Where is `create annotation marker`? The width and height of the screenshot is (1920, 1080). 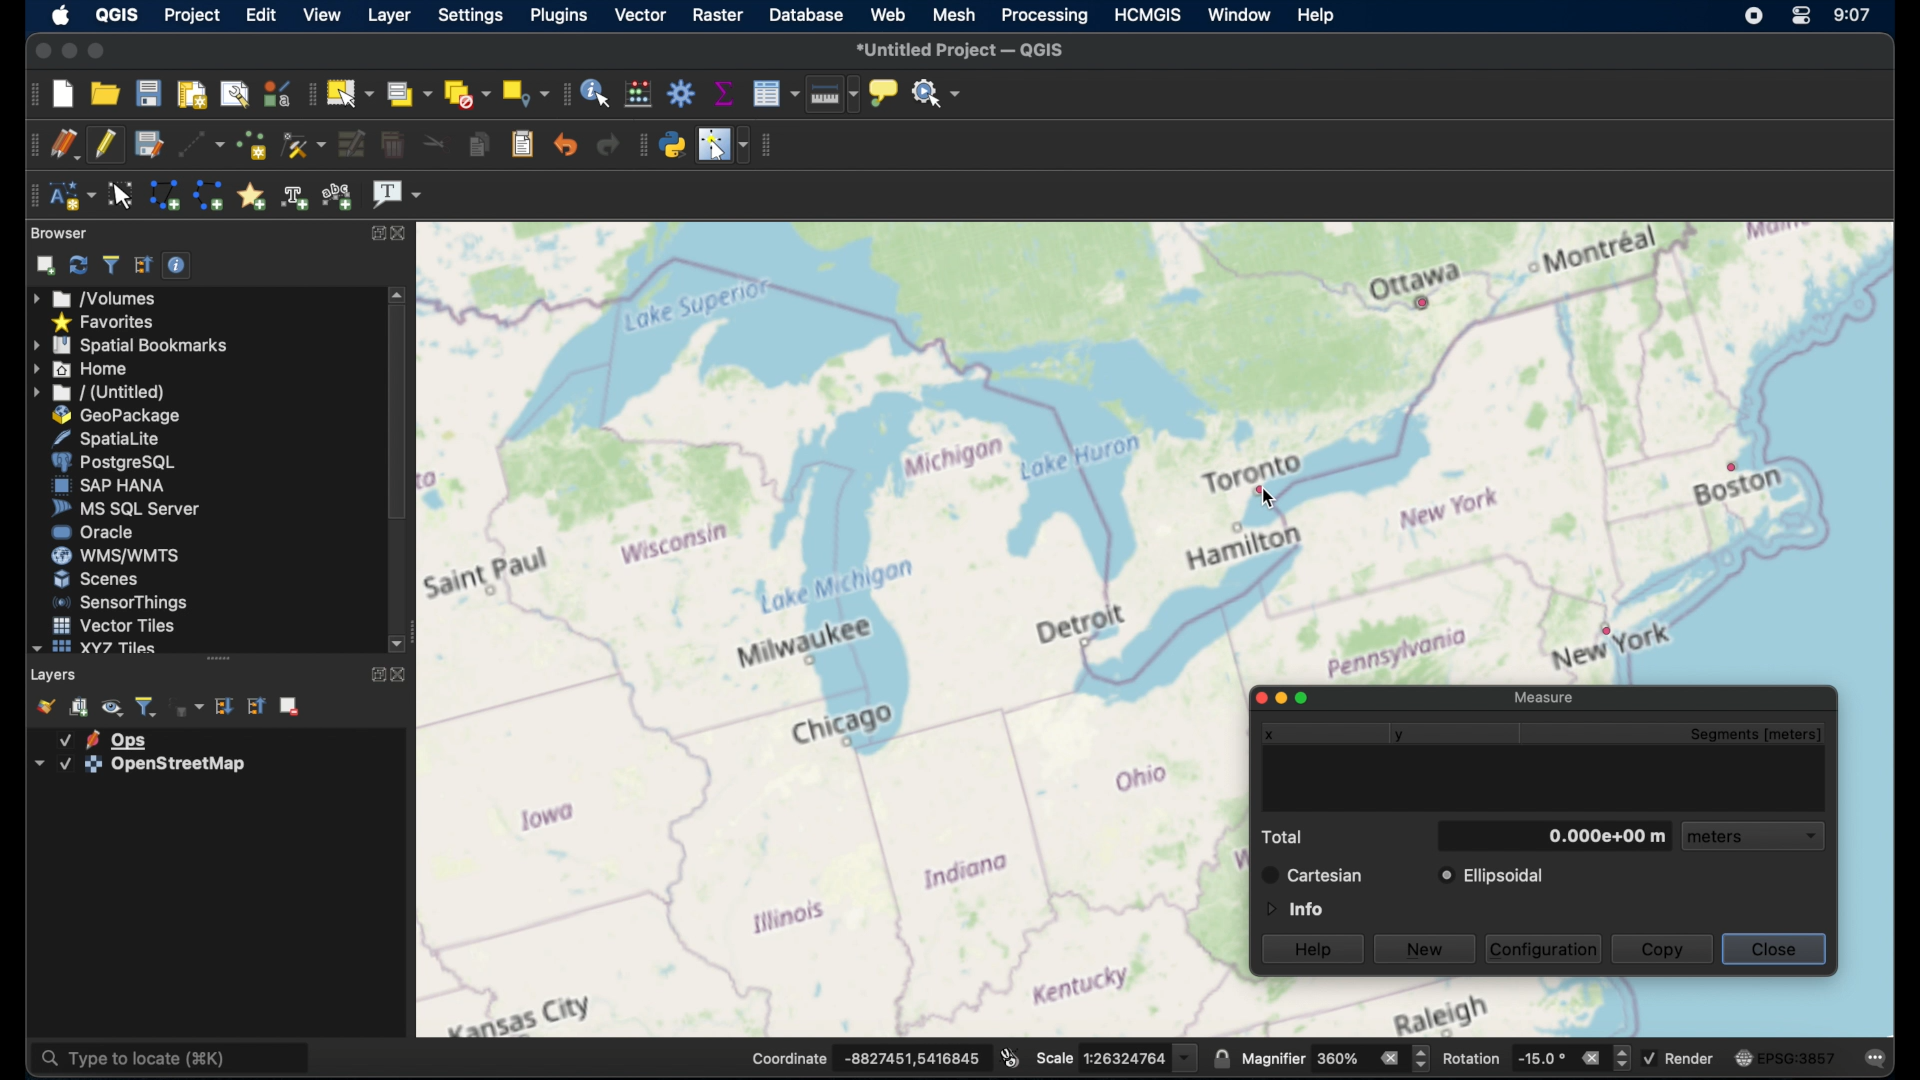
create annotation marker is located at coordinates (251, 194).